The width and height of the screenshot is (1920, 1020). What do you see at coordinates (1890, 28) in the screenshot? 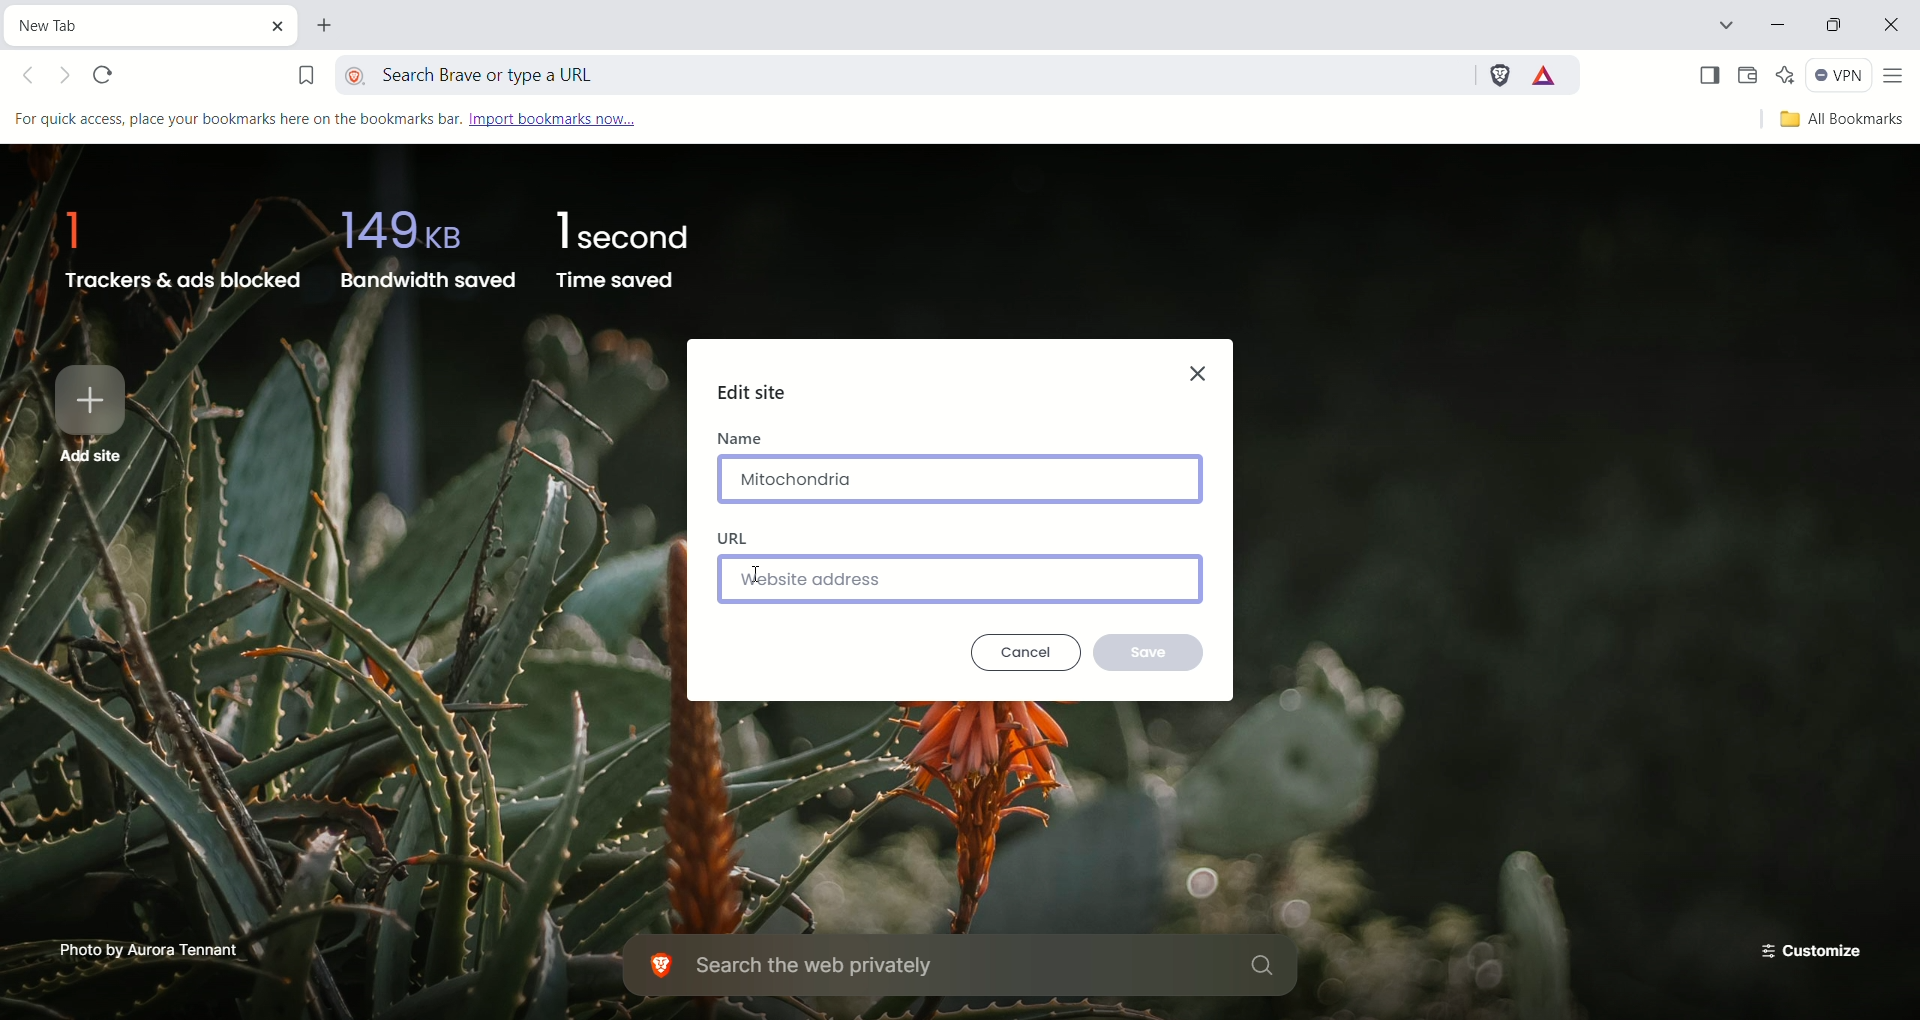
I see `close` at bounding box center [1890, 28].